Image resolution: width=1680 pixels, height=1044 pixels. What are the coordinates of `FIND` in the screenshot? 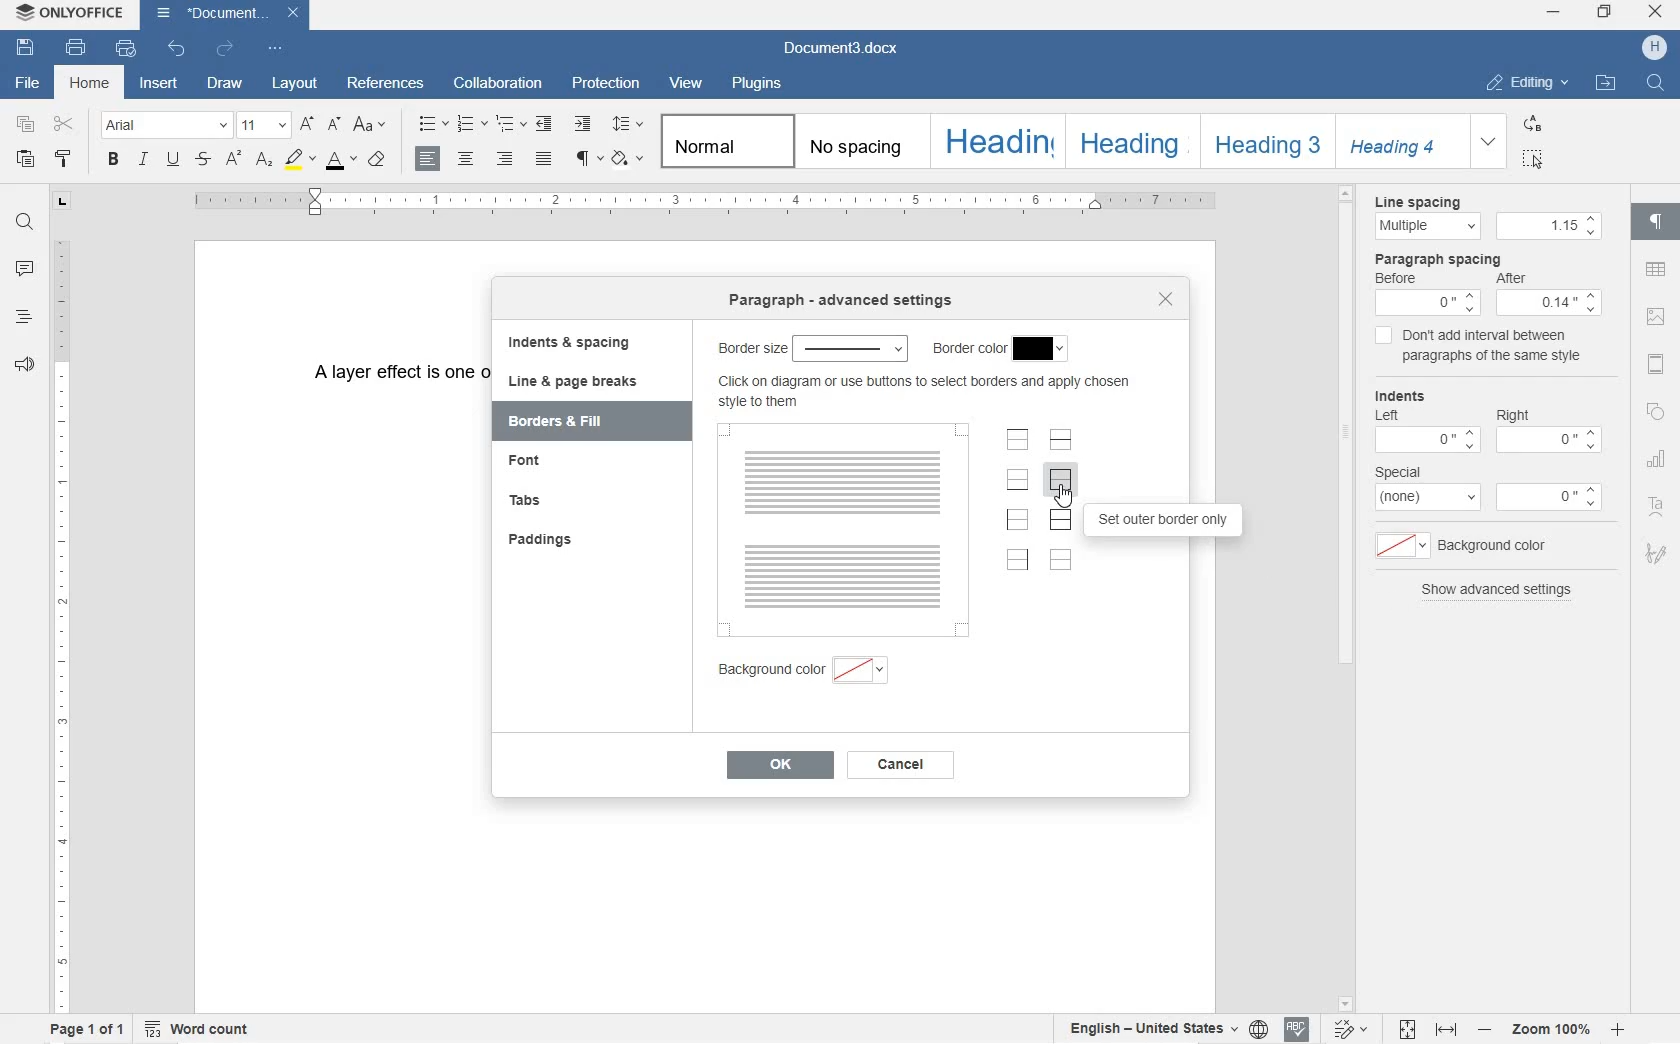 It's located at (1655, 83).